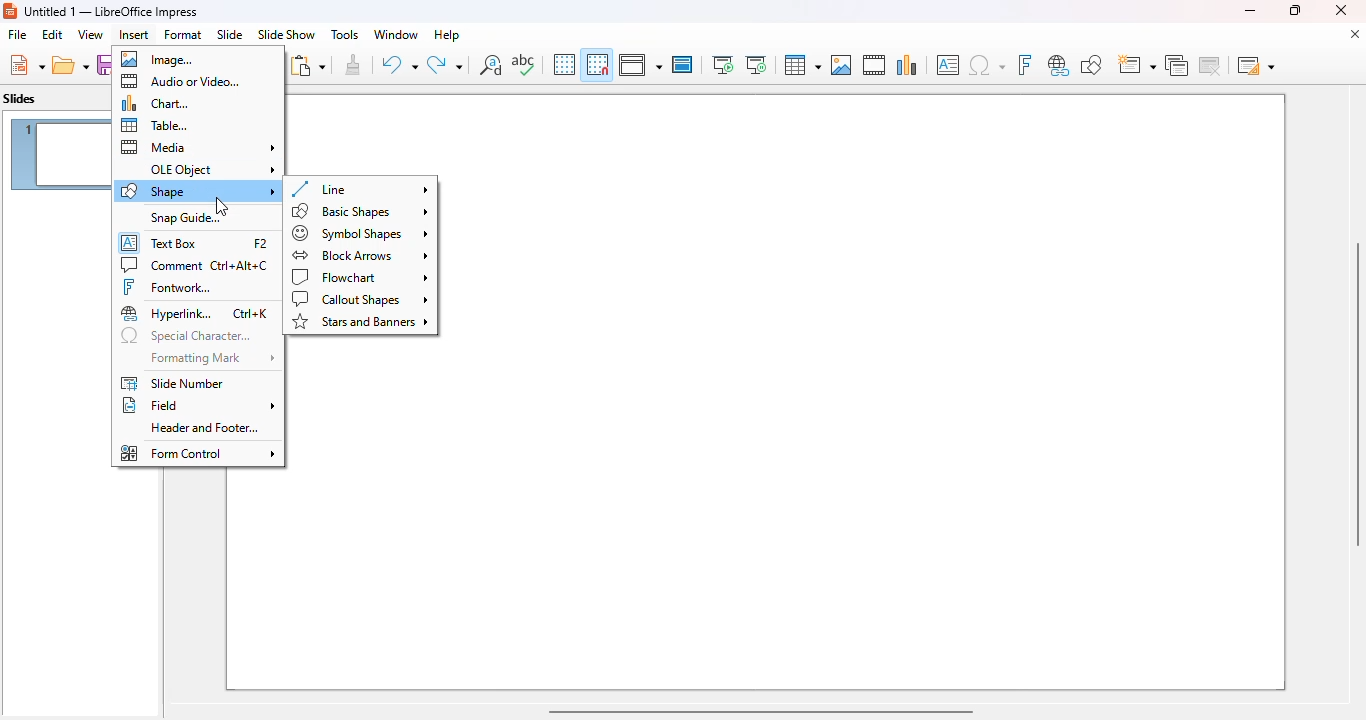  I want to click on save, so click(103, 65).